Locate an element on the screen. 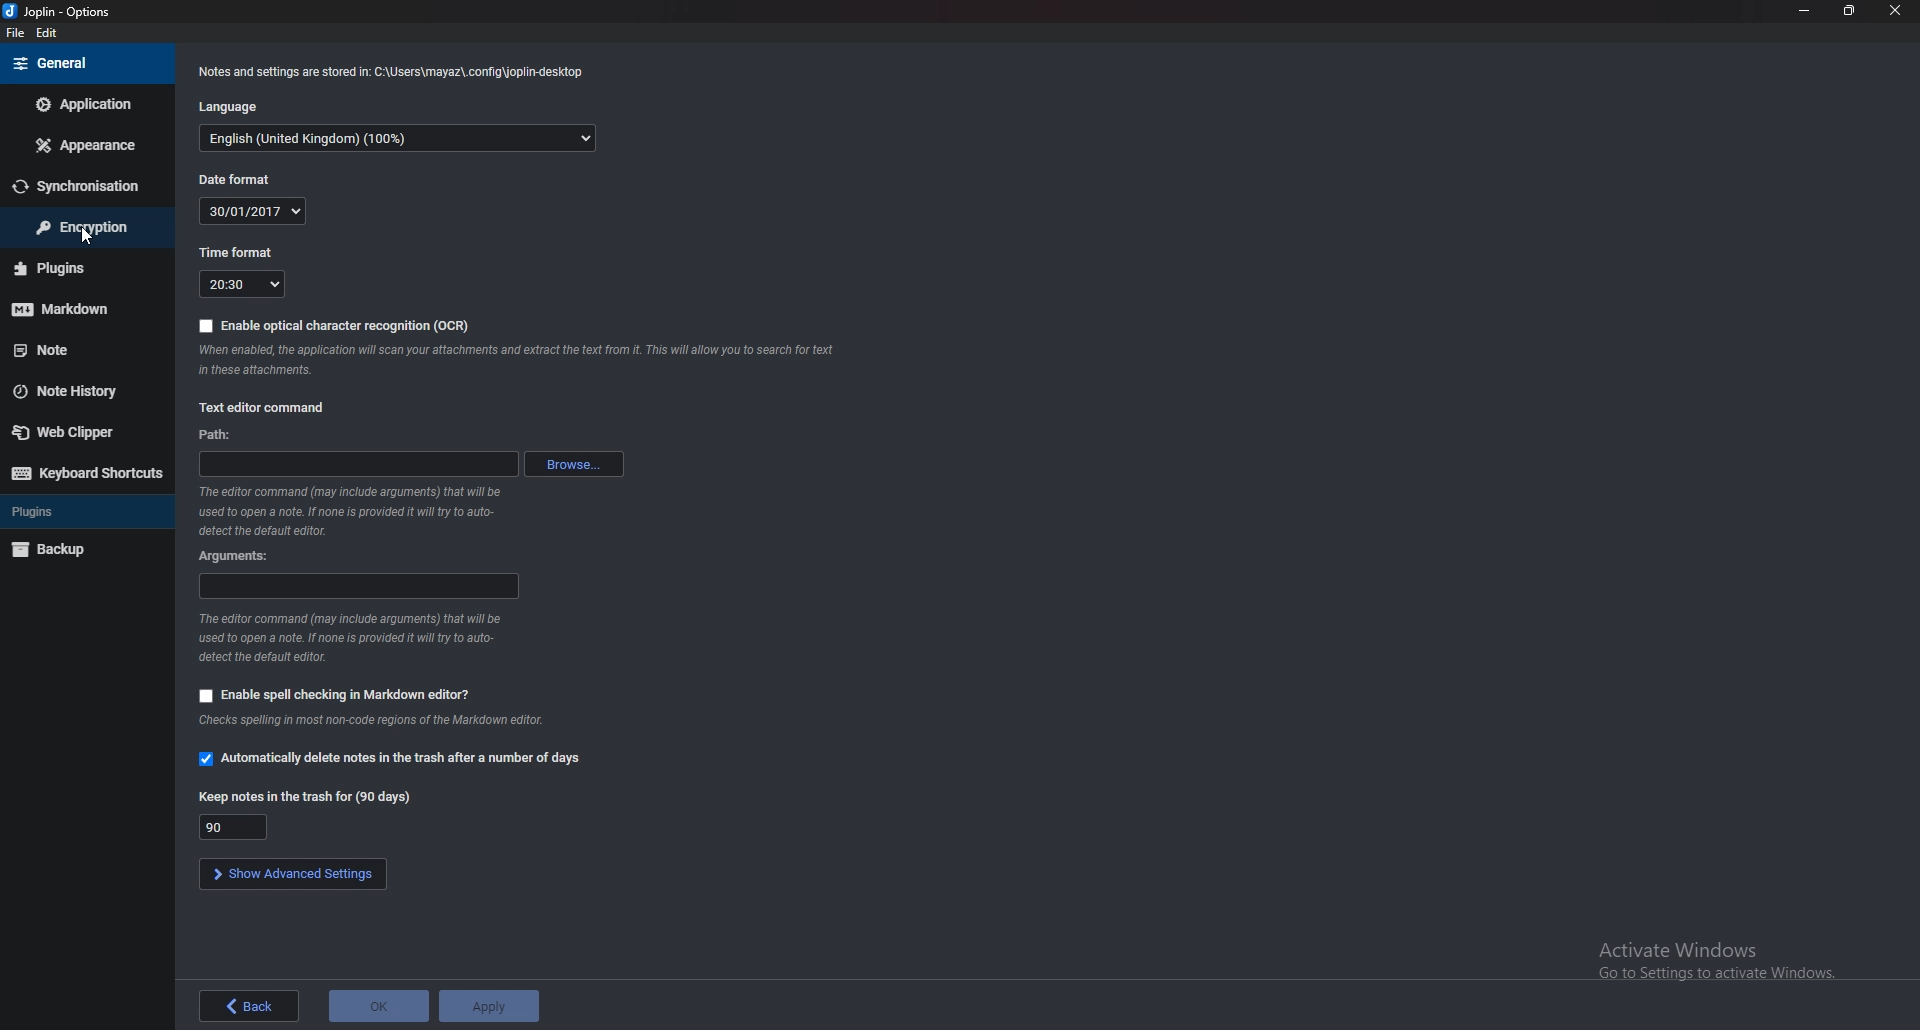  minimize is located at coordinates (1804, 11).